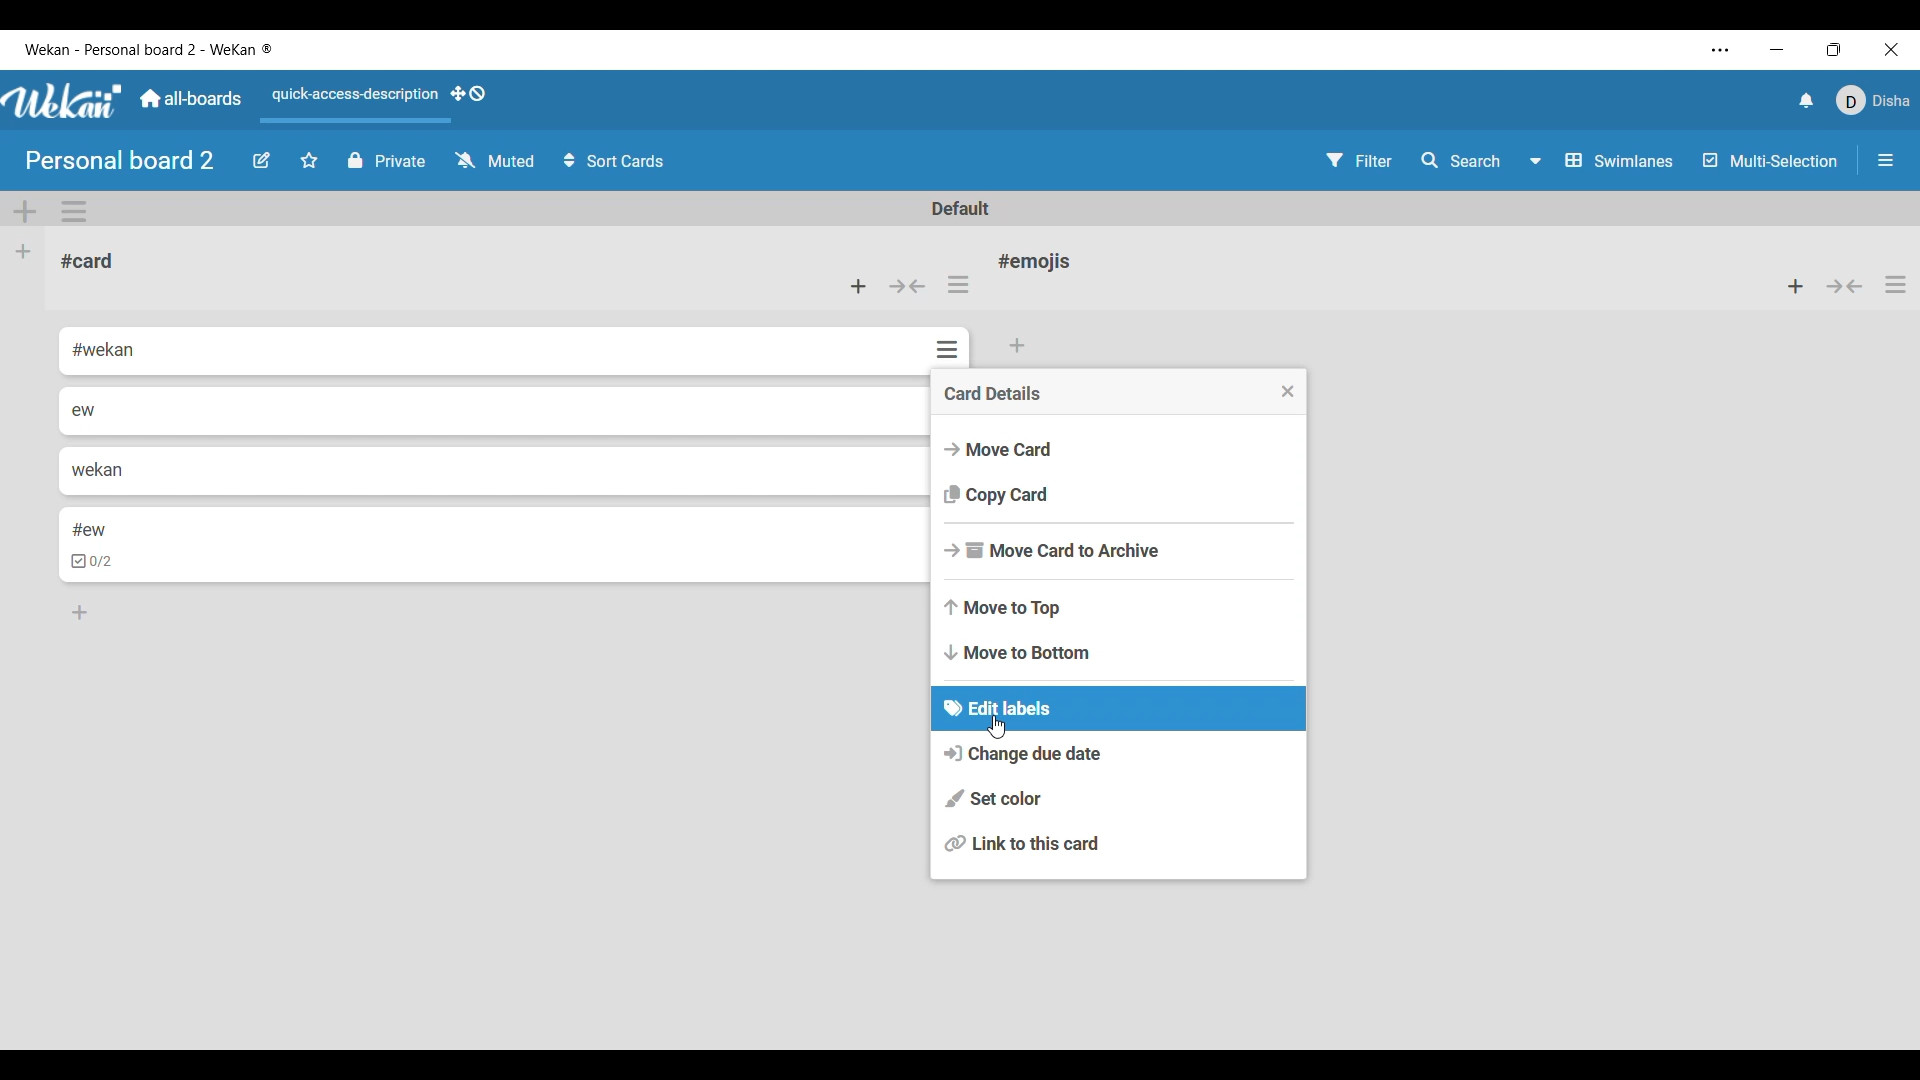 The width and height of the screenshot is (1920, 1080). I want to click on Sort card options, so click(614, 160).